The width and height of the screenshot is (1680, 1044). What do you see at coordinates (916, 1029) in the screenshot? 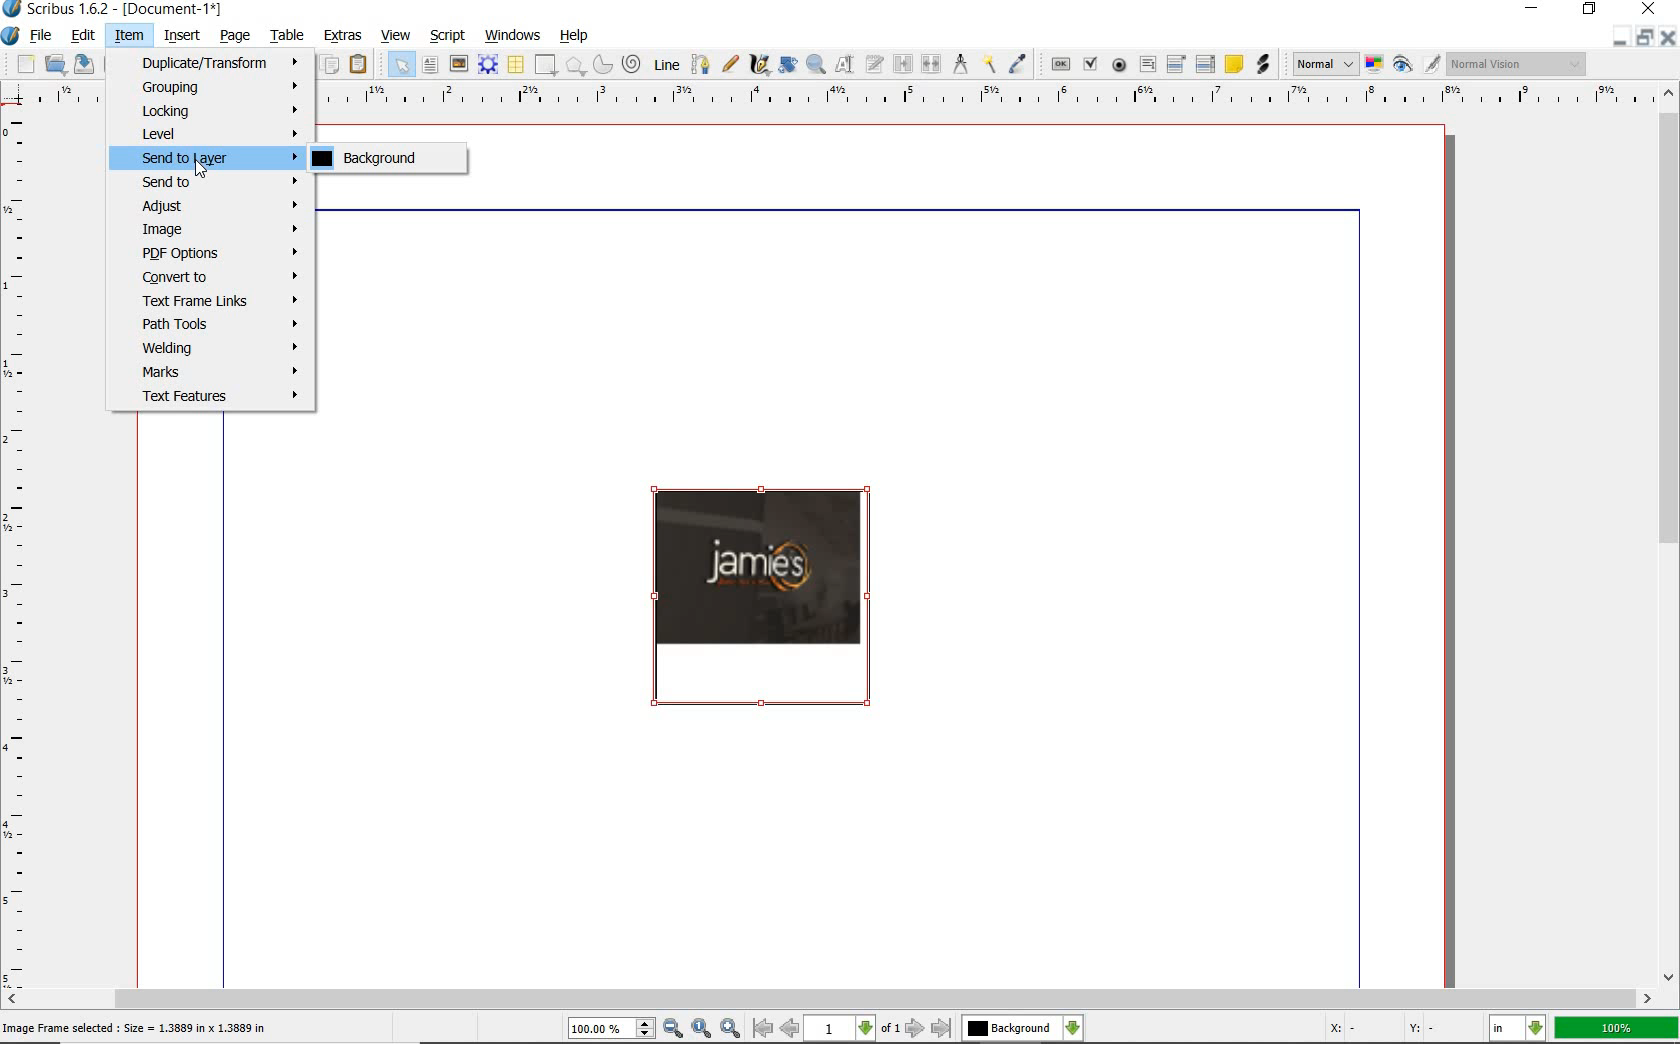
I see `Next Page` at bounding box center [916, 1029].